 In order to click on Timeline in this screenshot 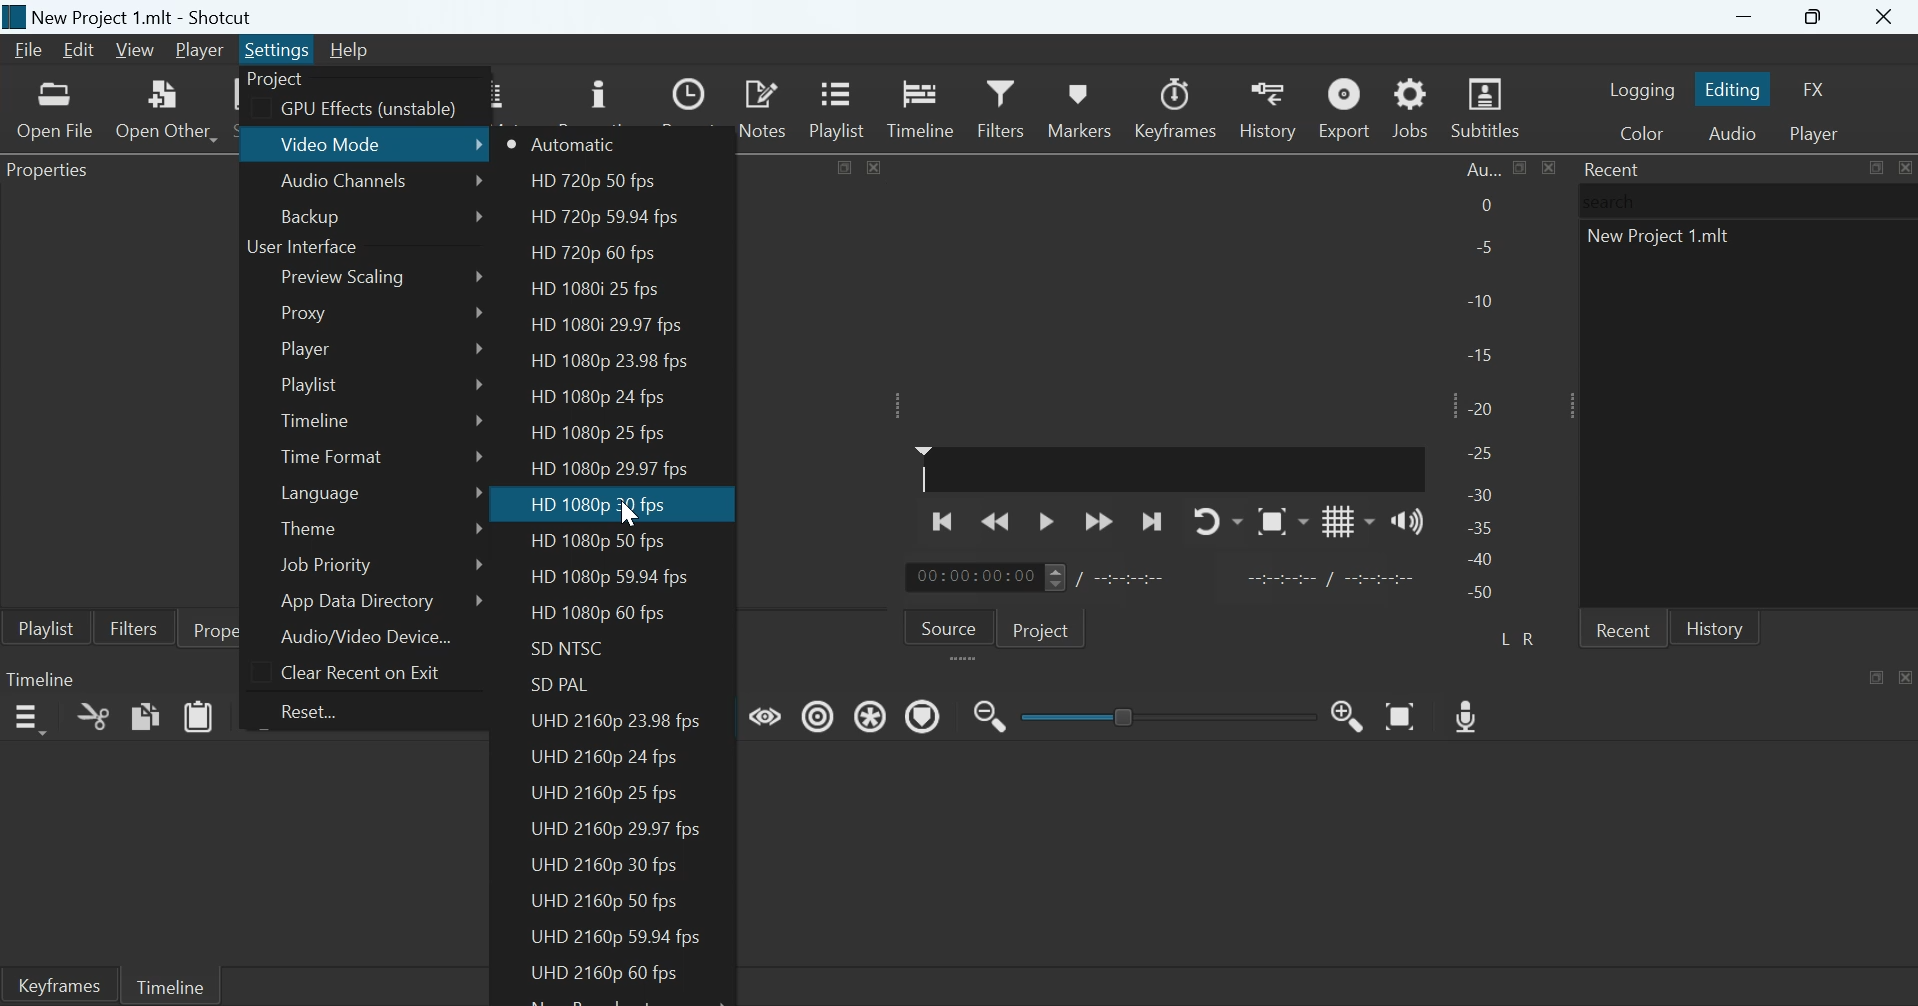, I will do `click(921, 106)`.